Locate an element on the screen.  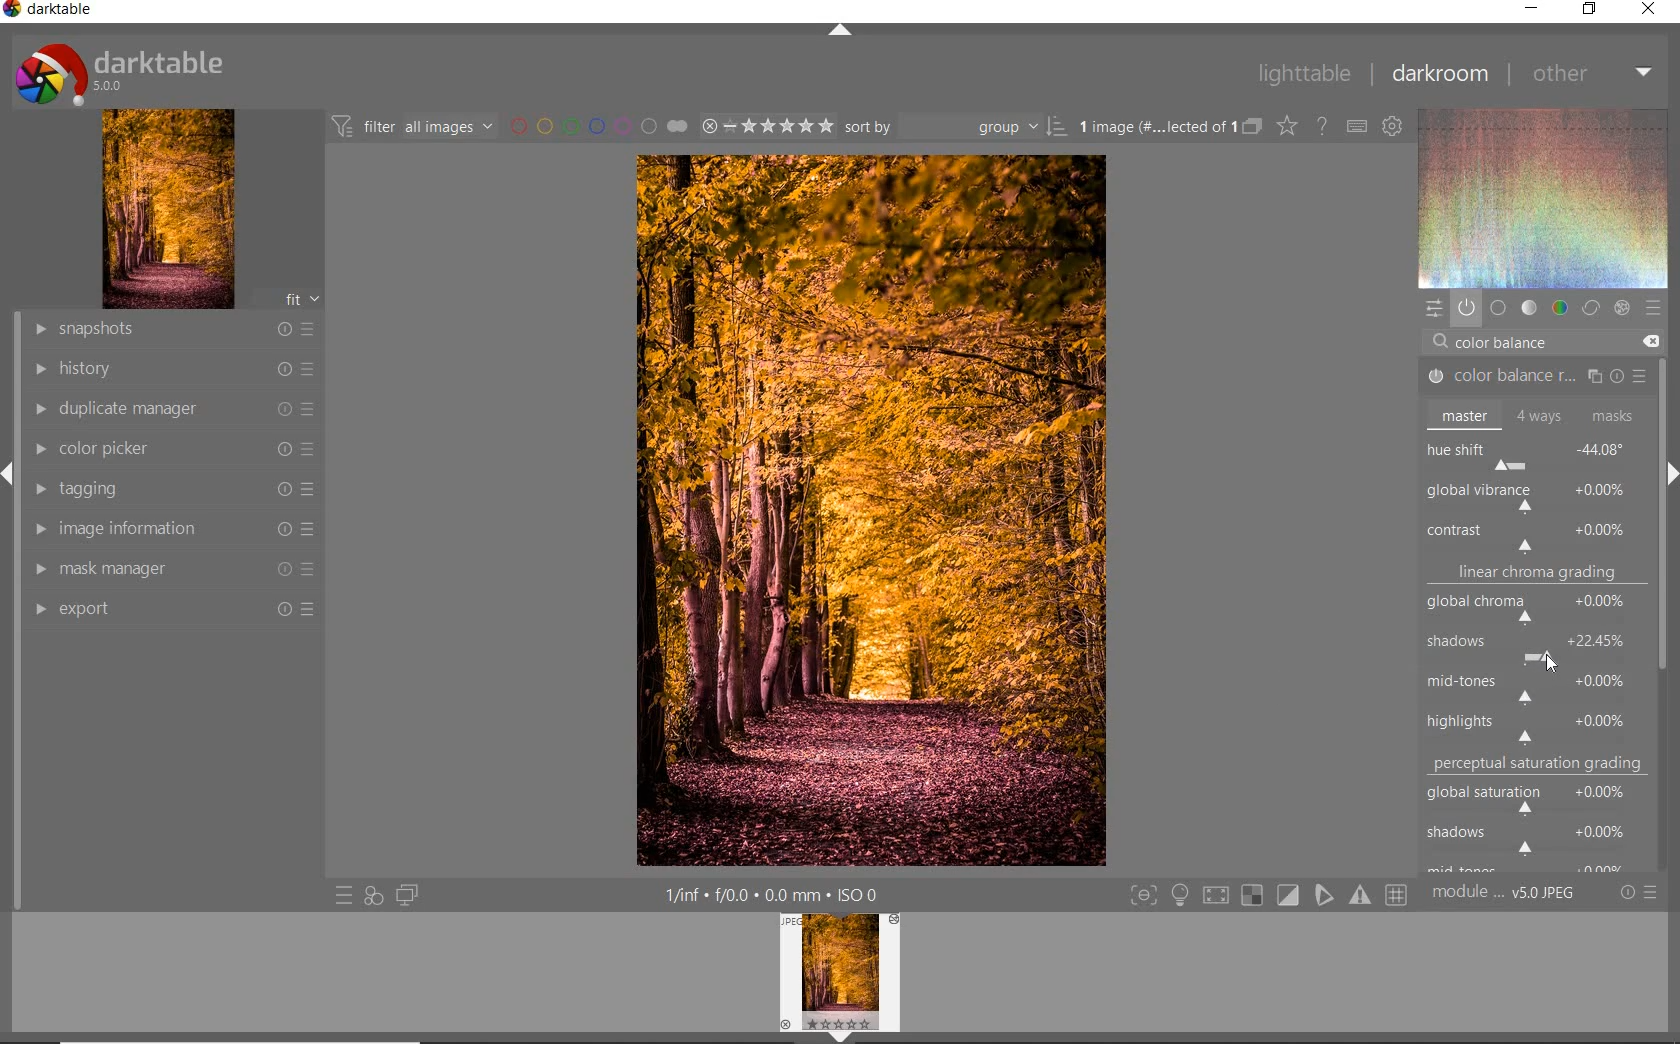
highlights is located at coordinates (1540, 723).